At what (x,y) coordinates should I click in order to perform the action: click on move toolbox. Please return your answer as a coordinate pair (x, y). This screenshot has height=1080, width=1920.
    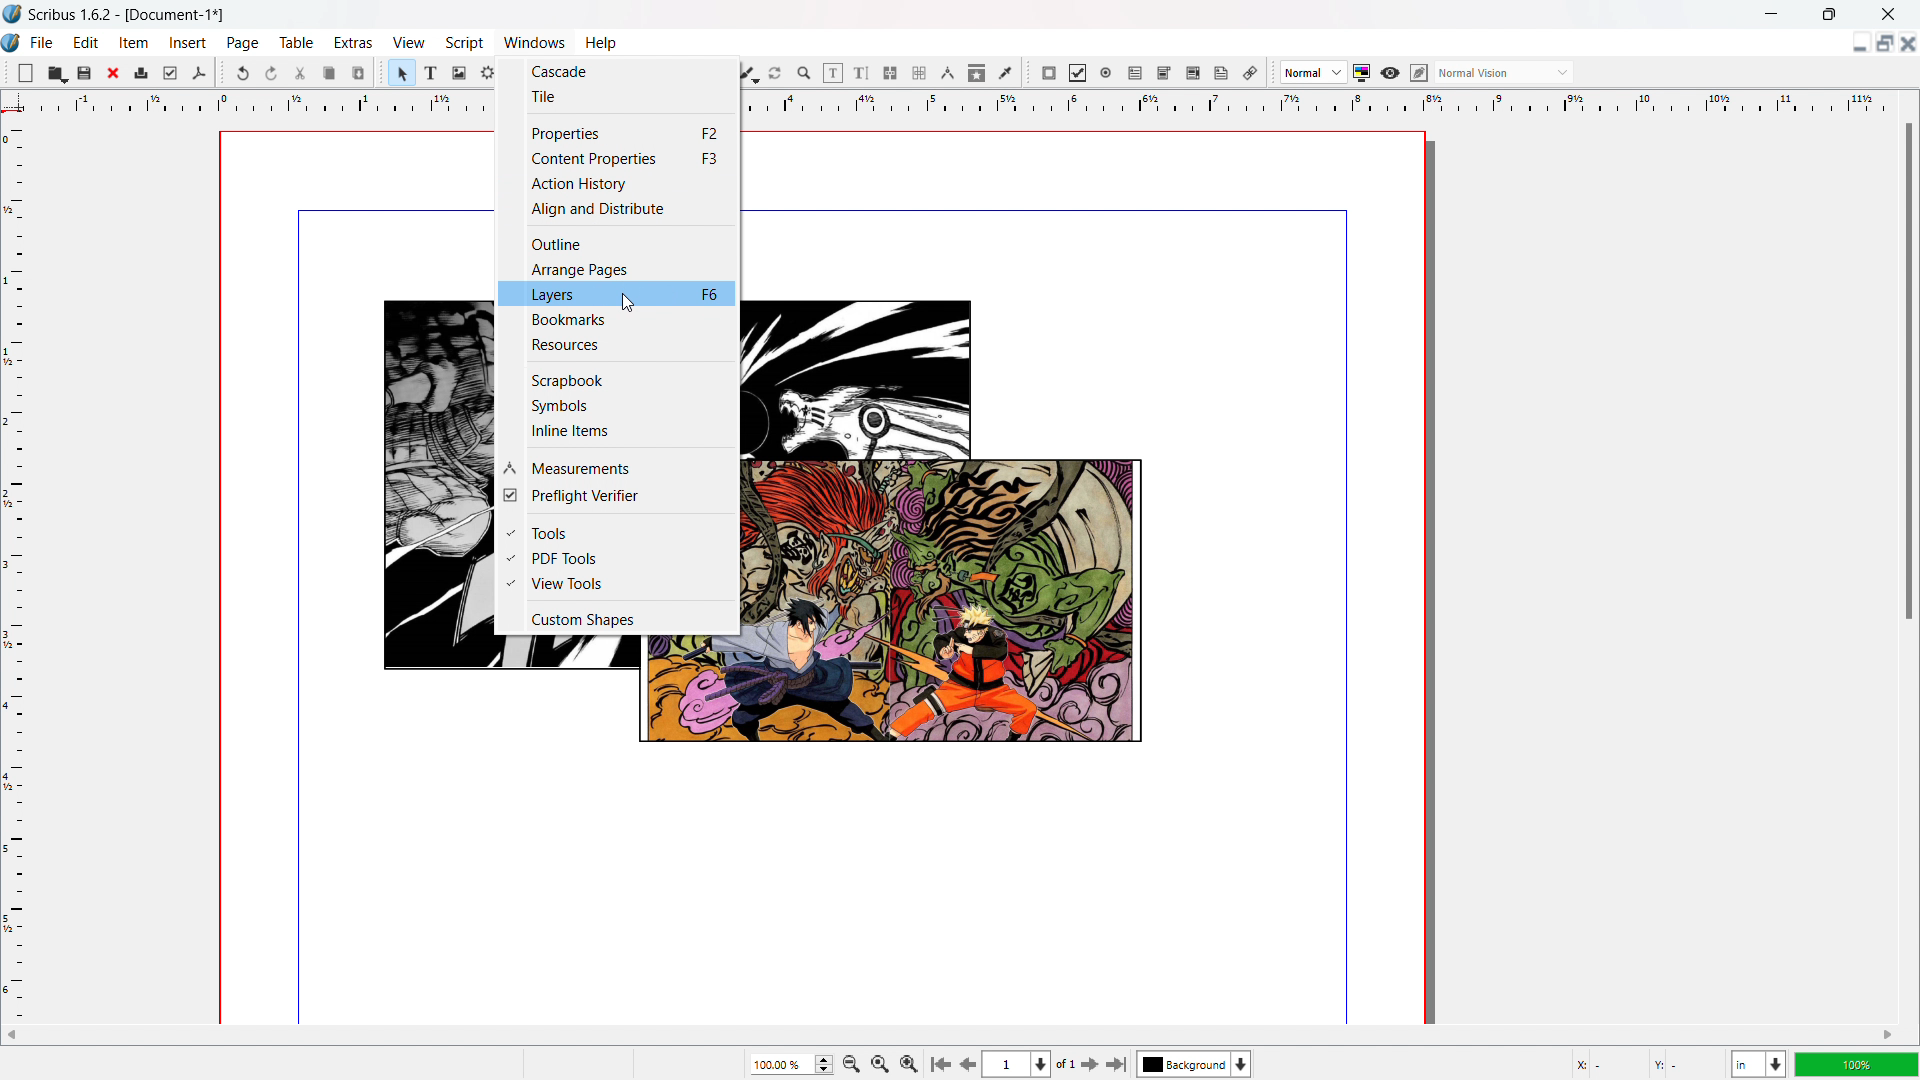
    Looking at the image, I should click on (381, 71).